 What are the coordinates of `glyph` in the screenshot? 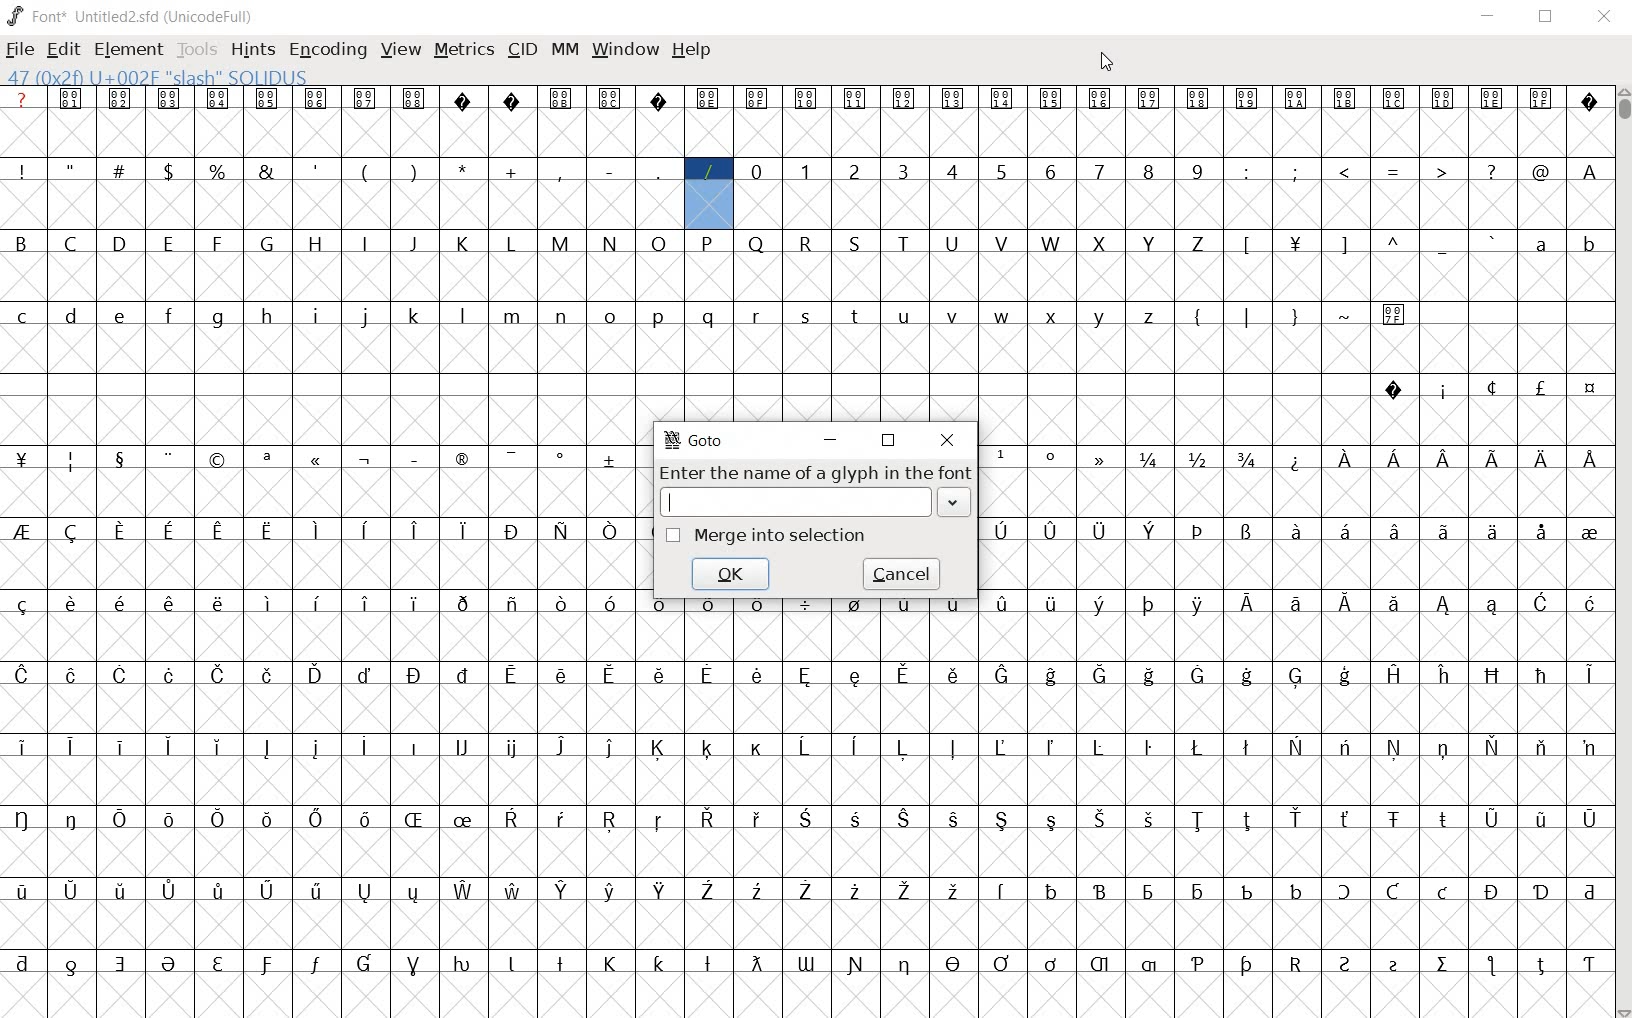 It's located at (1394, 316).